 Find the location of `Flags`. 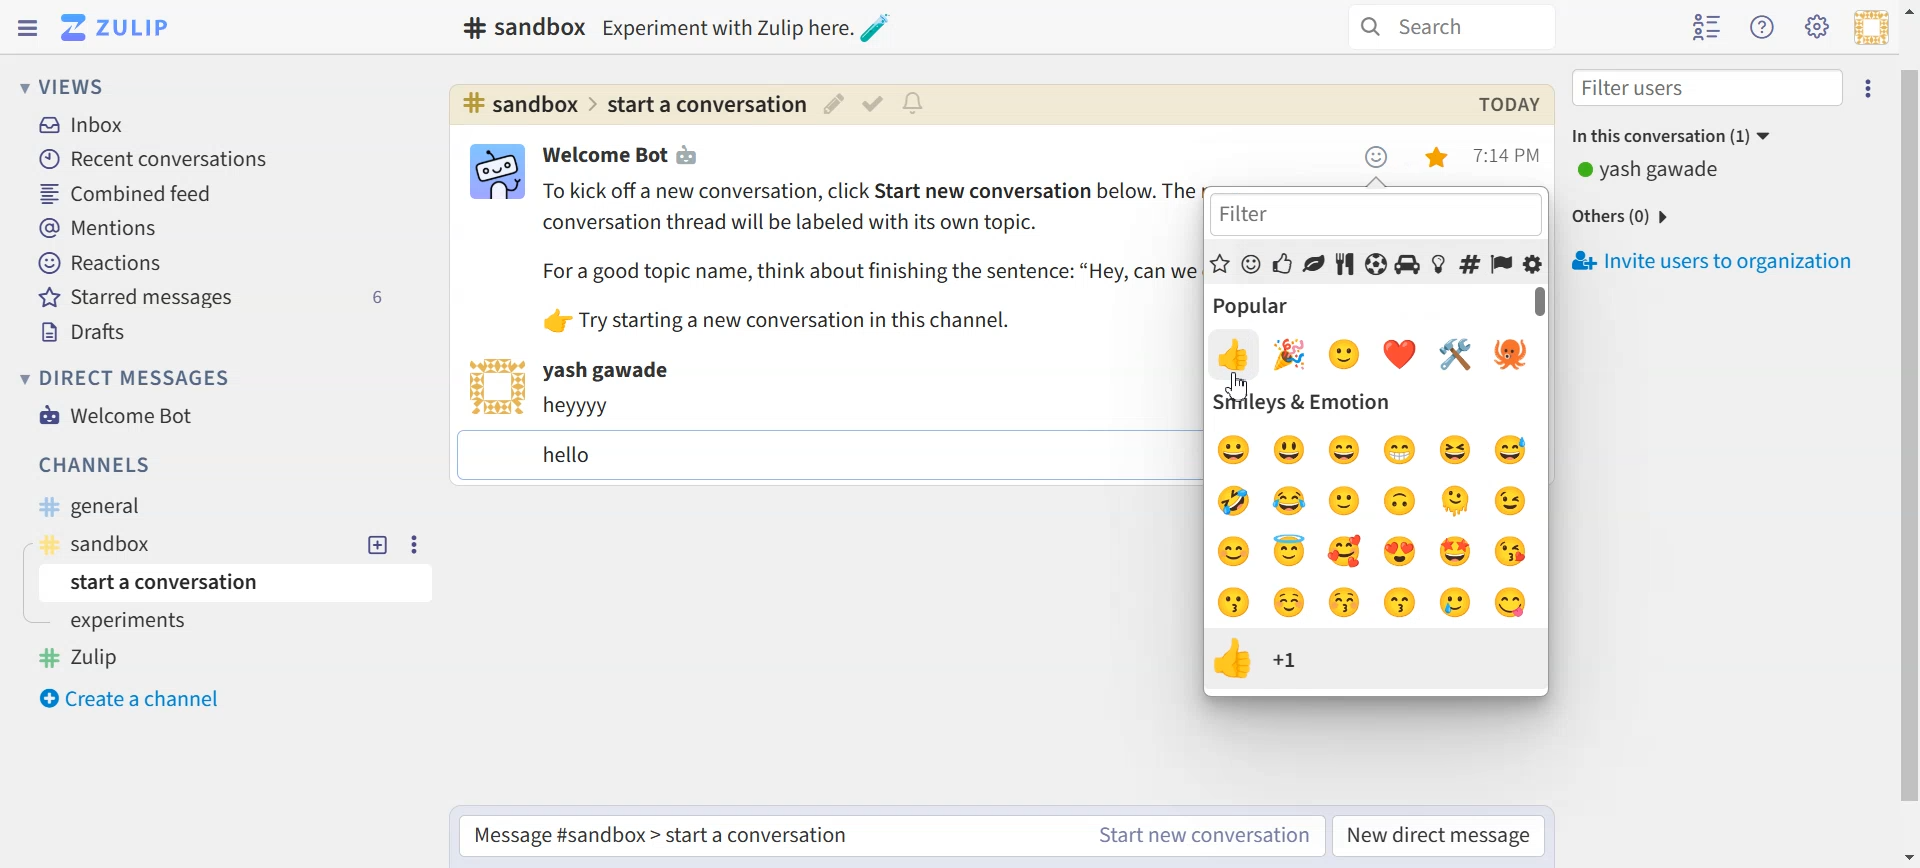

Flags is located at coordinates (1502, 264).